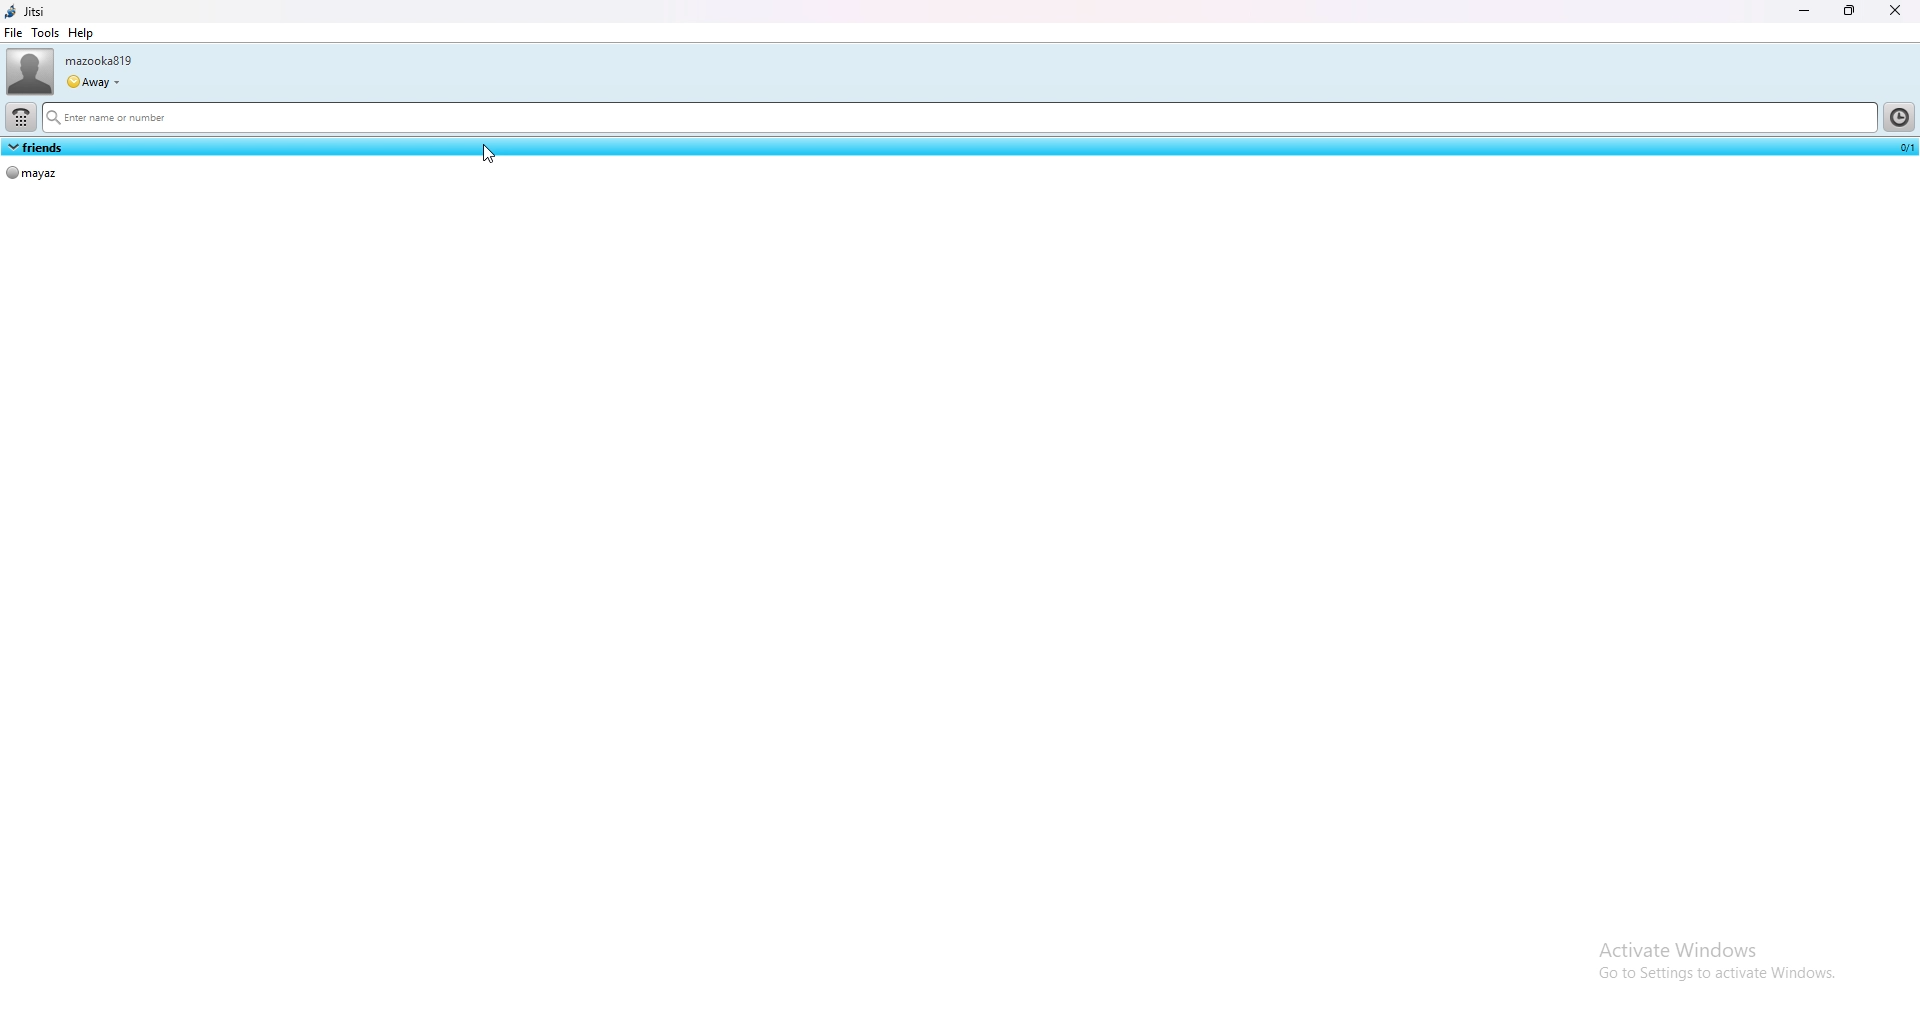  I want to click on jitsi, so click(27, 12).